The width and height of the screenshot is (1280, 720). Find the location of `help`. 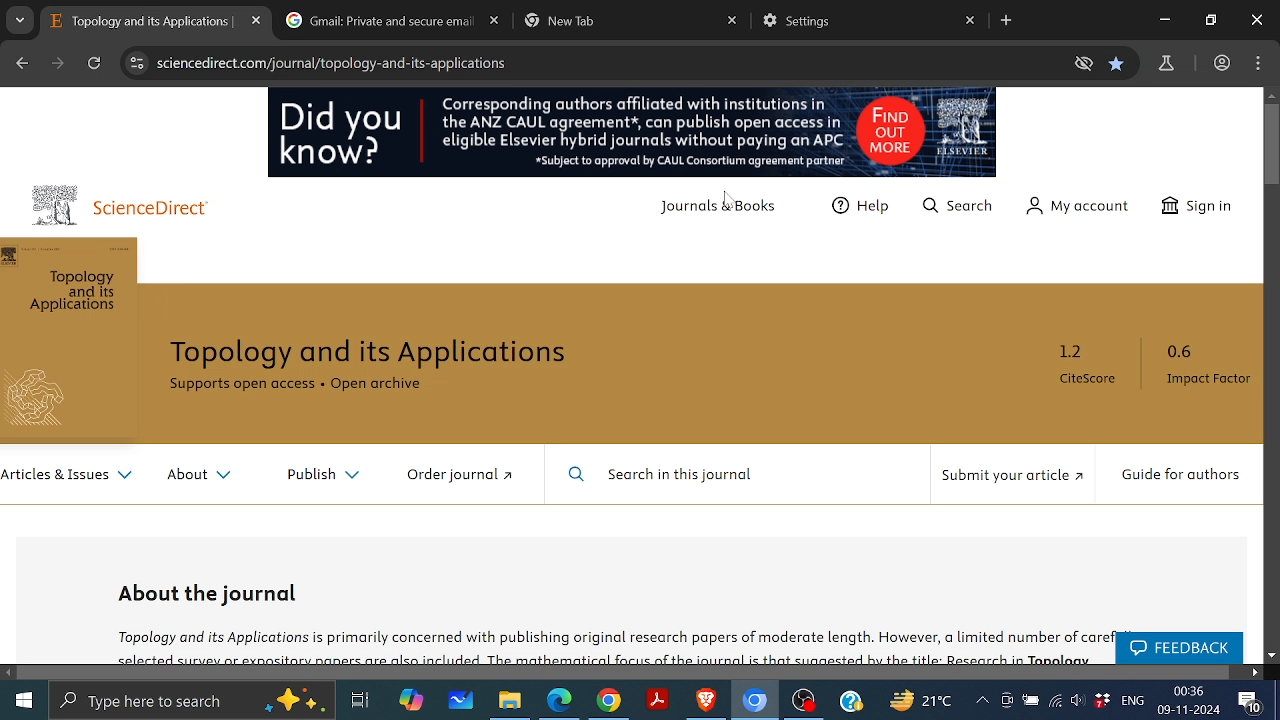

help is located at coordinates (864, 206).